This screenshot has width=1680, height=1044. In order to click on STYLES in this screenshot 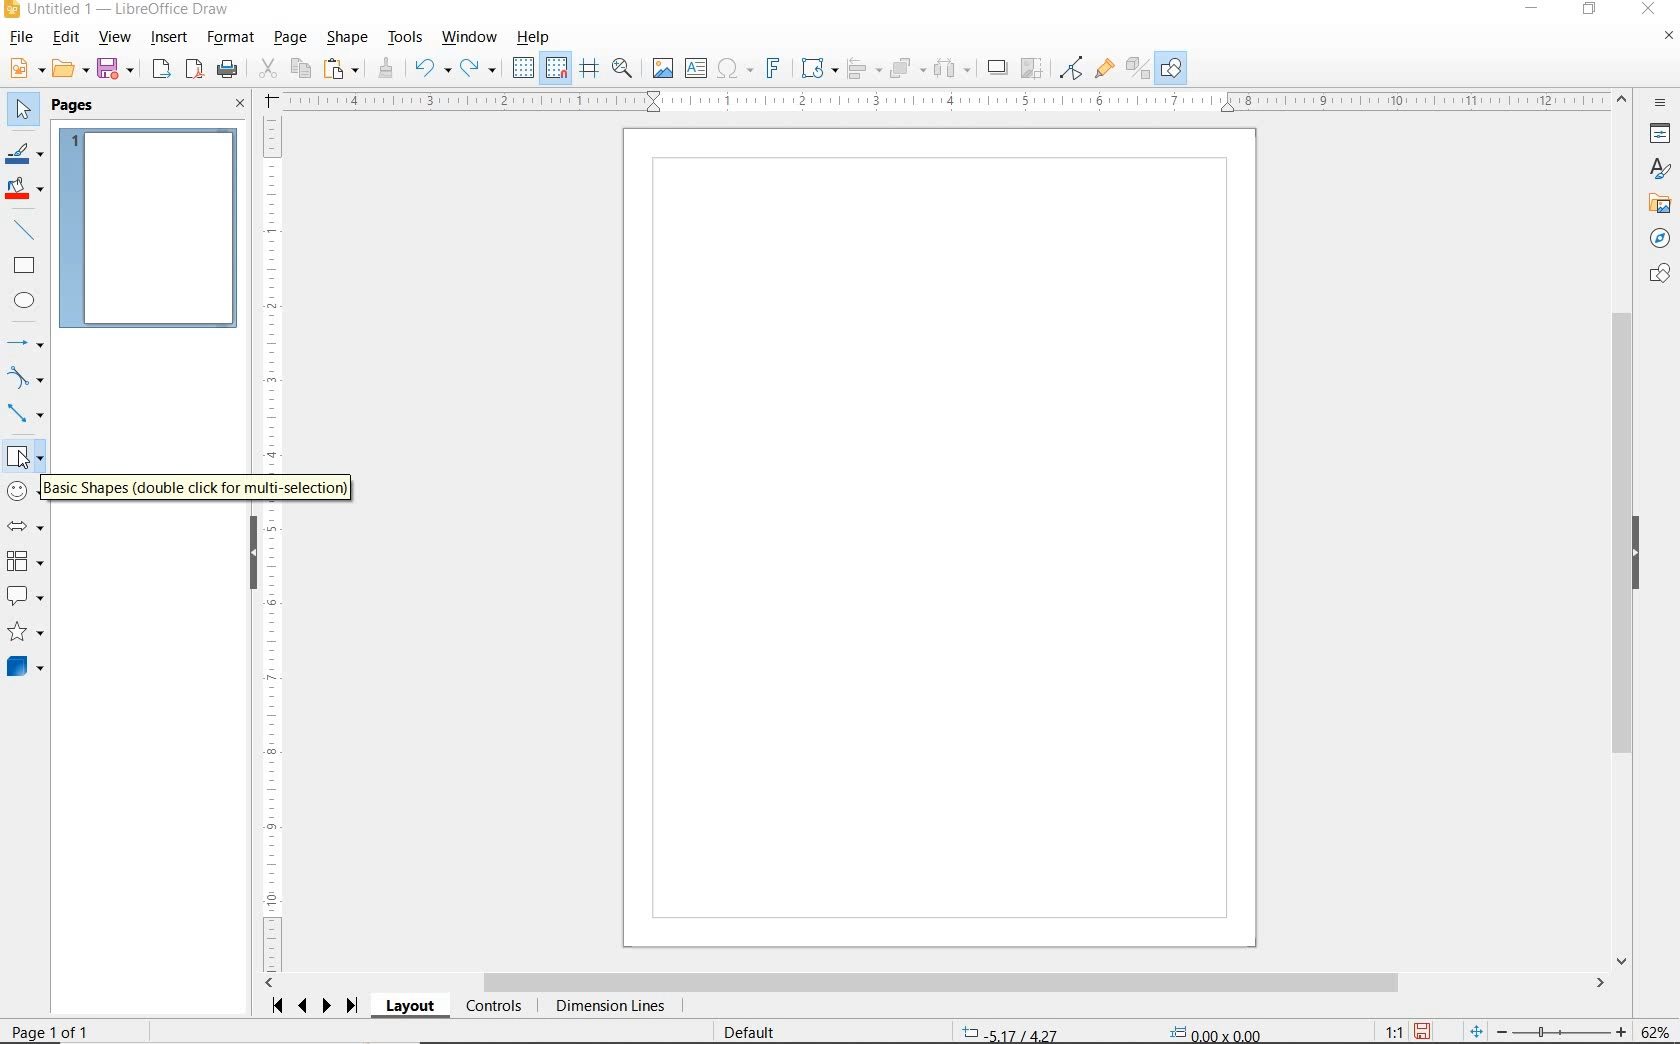, I will do `click(1655, 169)`.